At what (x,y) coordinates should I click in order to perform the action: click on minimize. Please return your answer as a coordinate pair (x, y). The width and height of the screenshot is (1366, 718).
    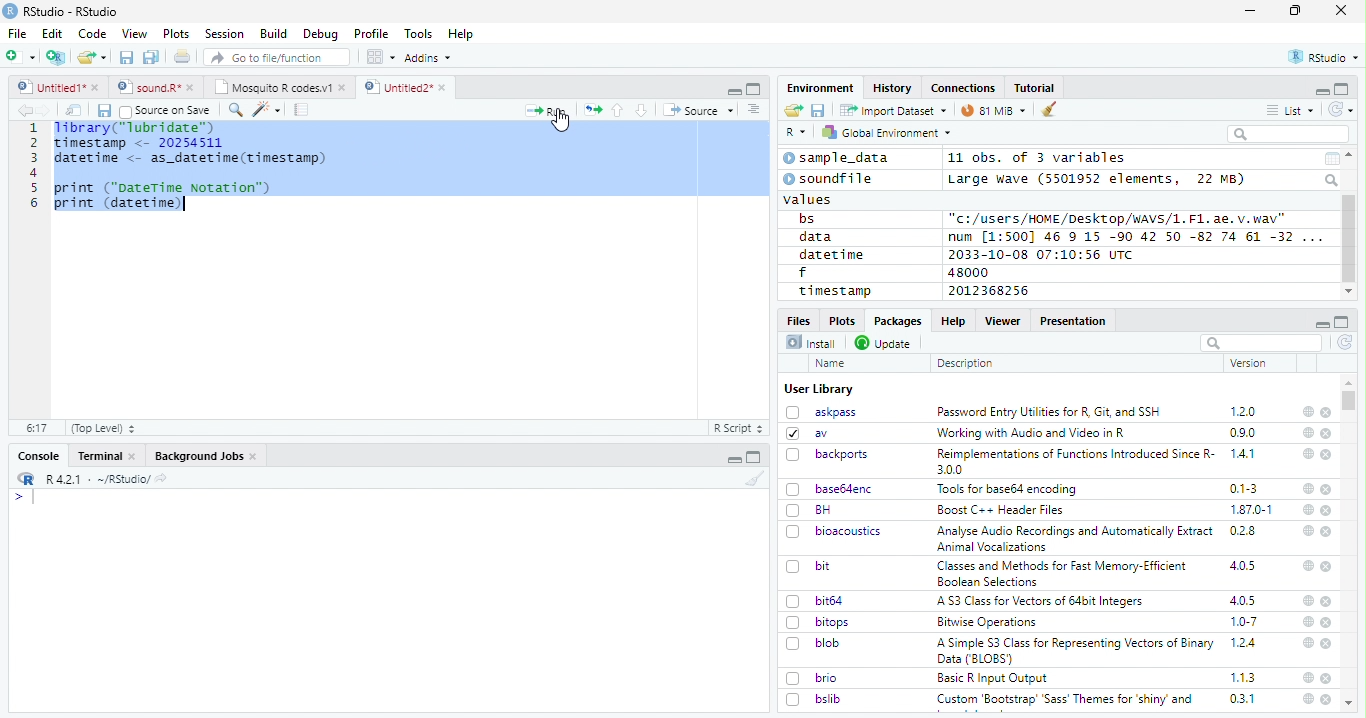
    Looking at the image, I should click on (1253, 11).